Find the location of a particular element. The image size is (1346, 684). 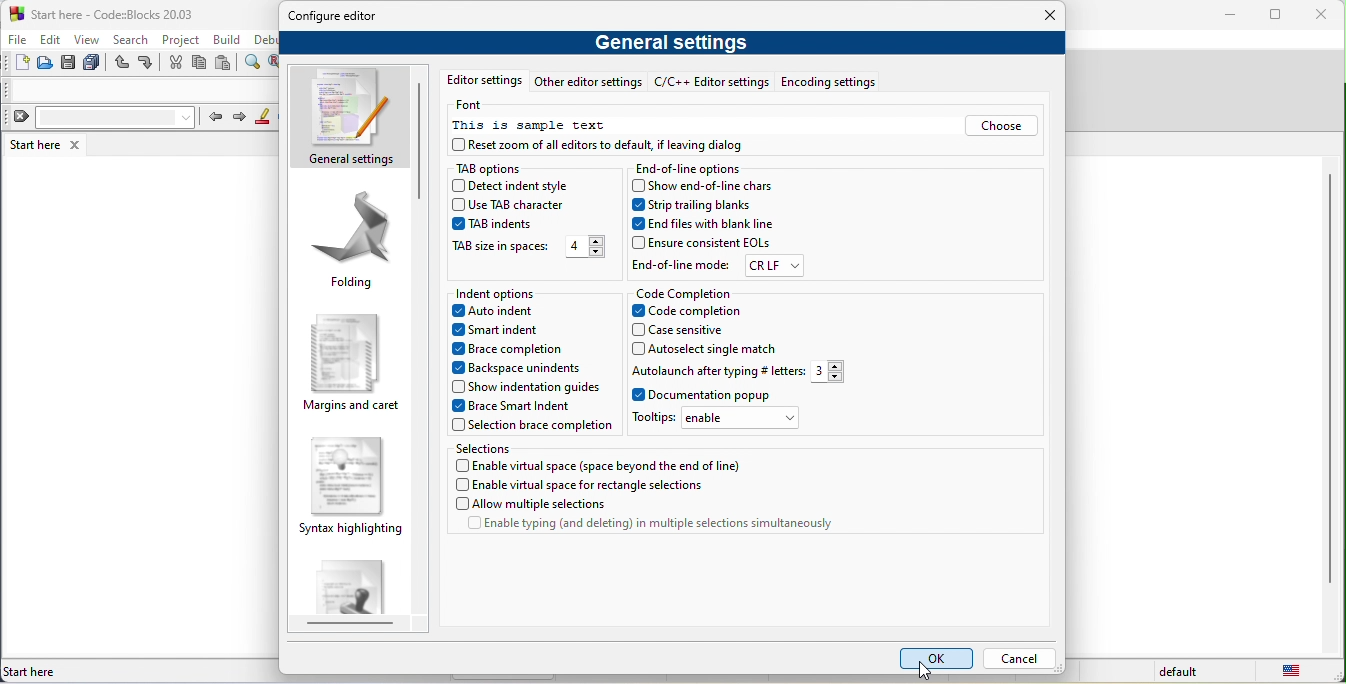

close is located at coordinates (1325, 15).